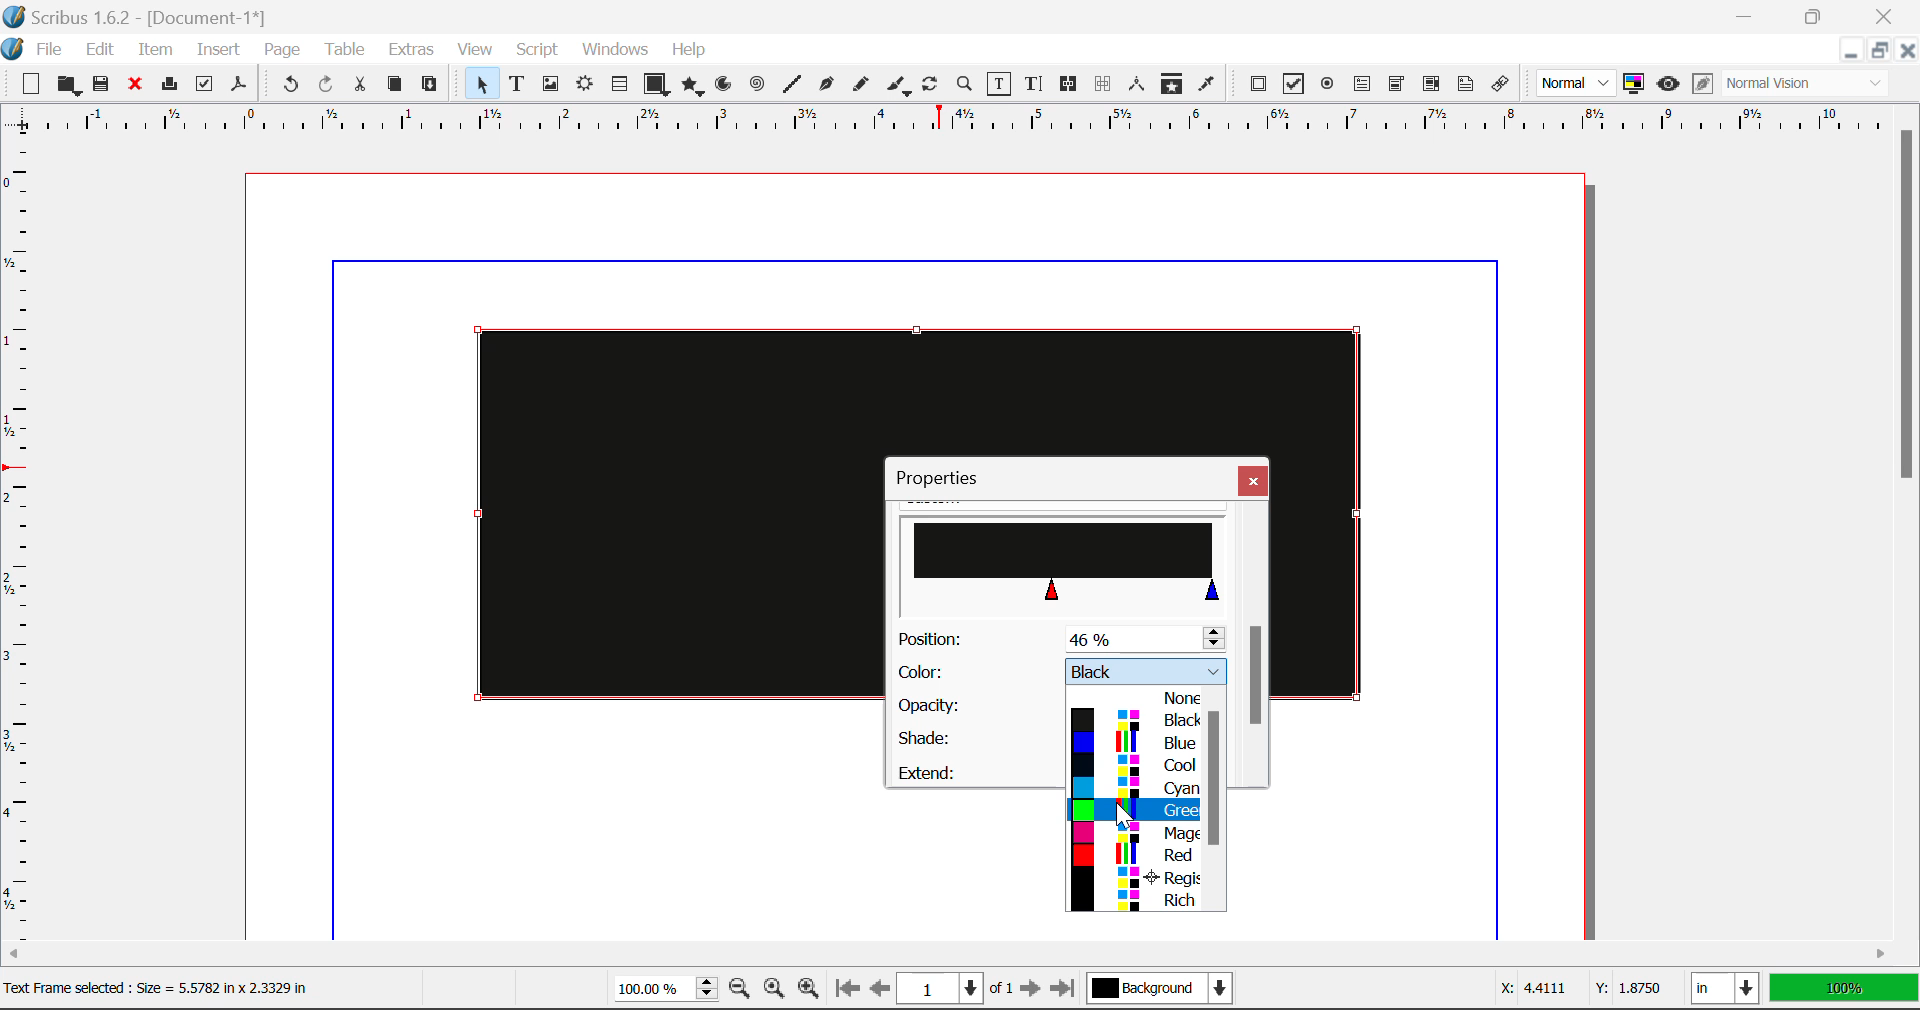 Image resolution: width=1920 pixels, height=1010 pixels. I want to click on Blue, so click(1140, 745).